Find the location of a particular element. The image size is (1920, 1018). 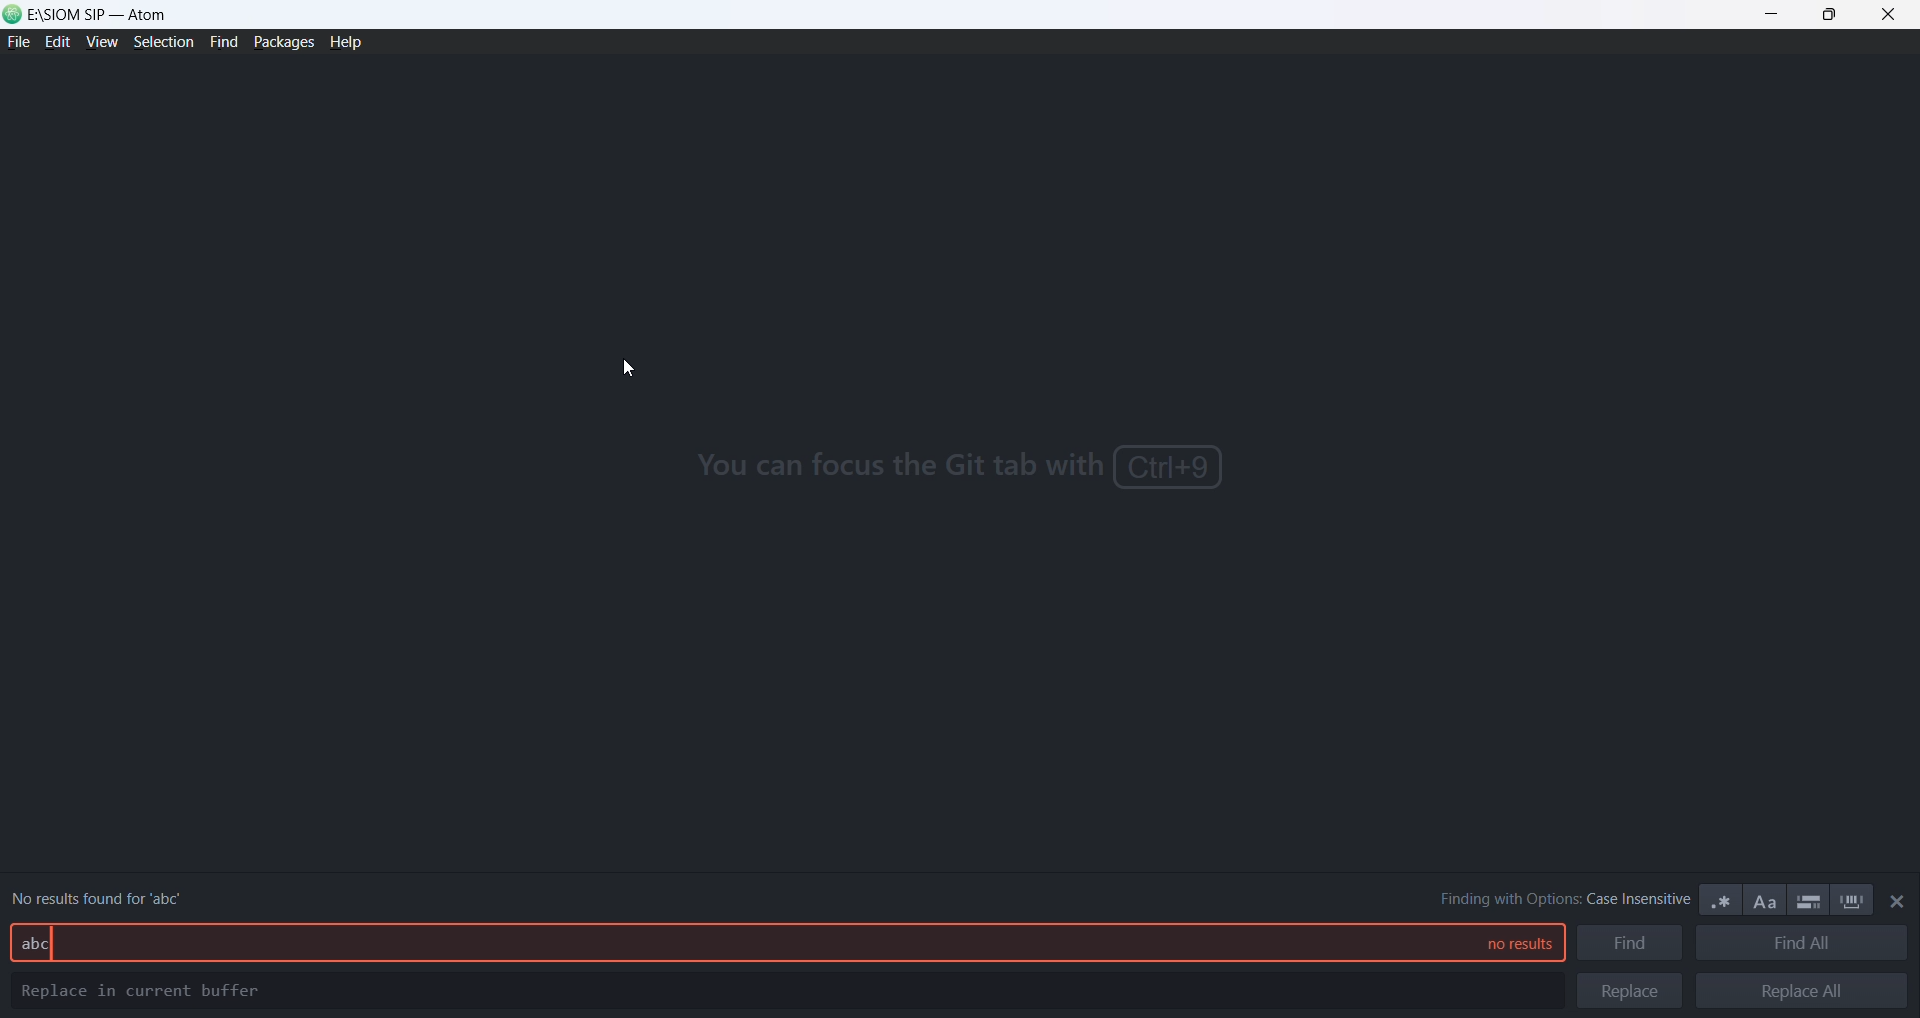

help is located at coordinates (350, 44).